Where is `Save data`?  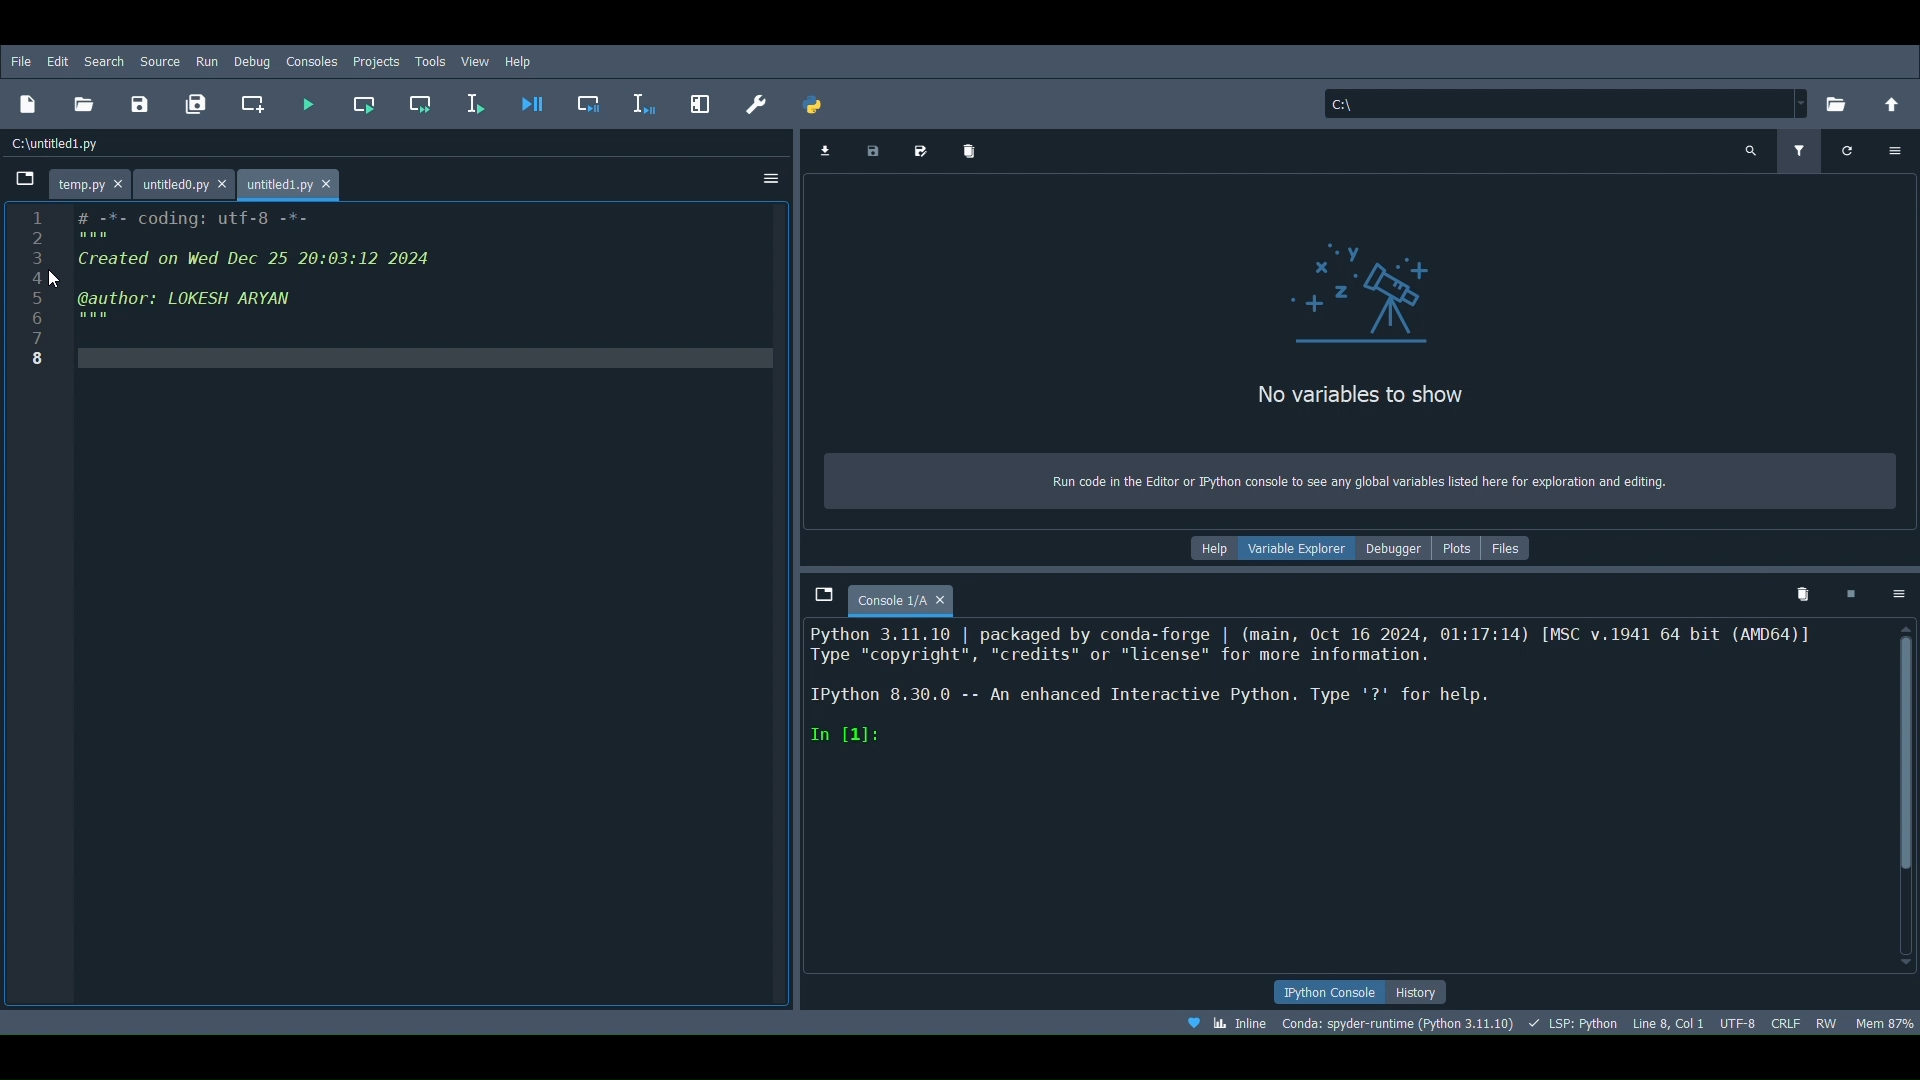 Save data is located at coordinates (871, 149).